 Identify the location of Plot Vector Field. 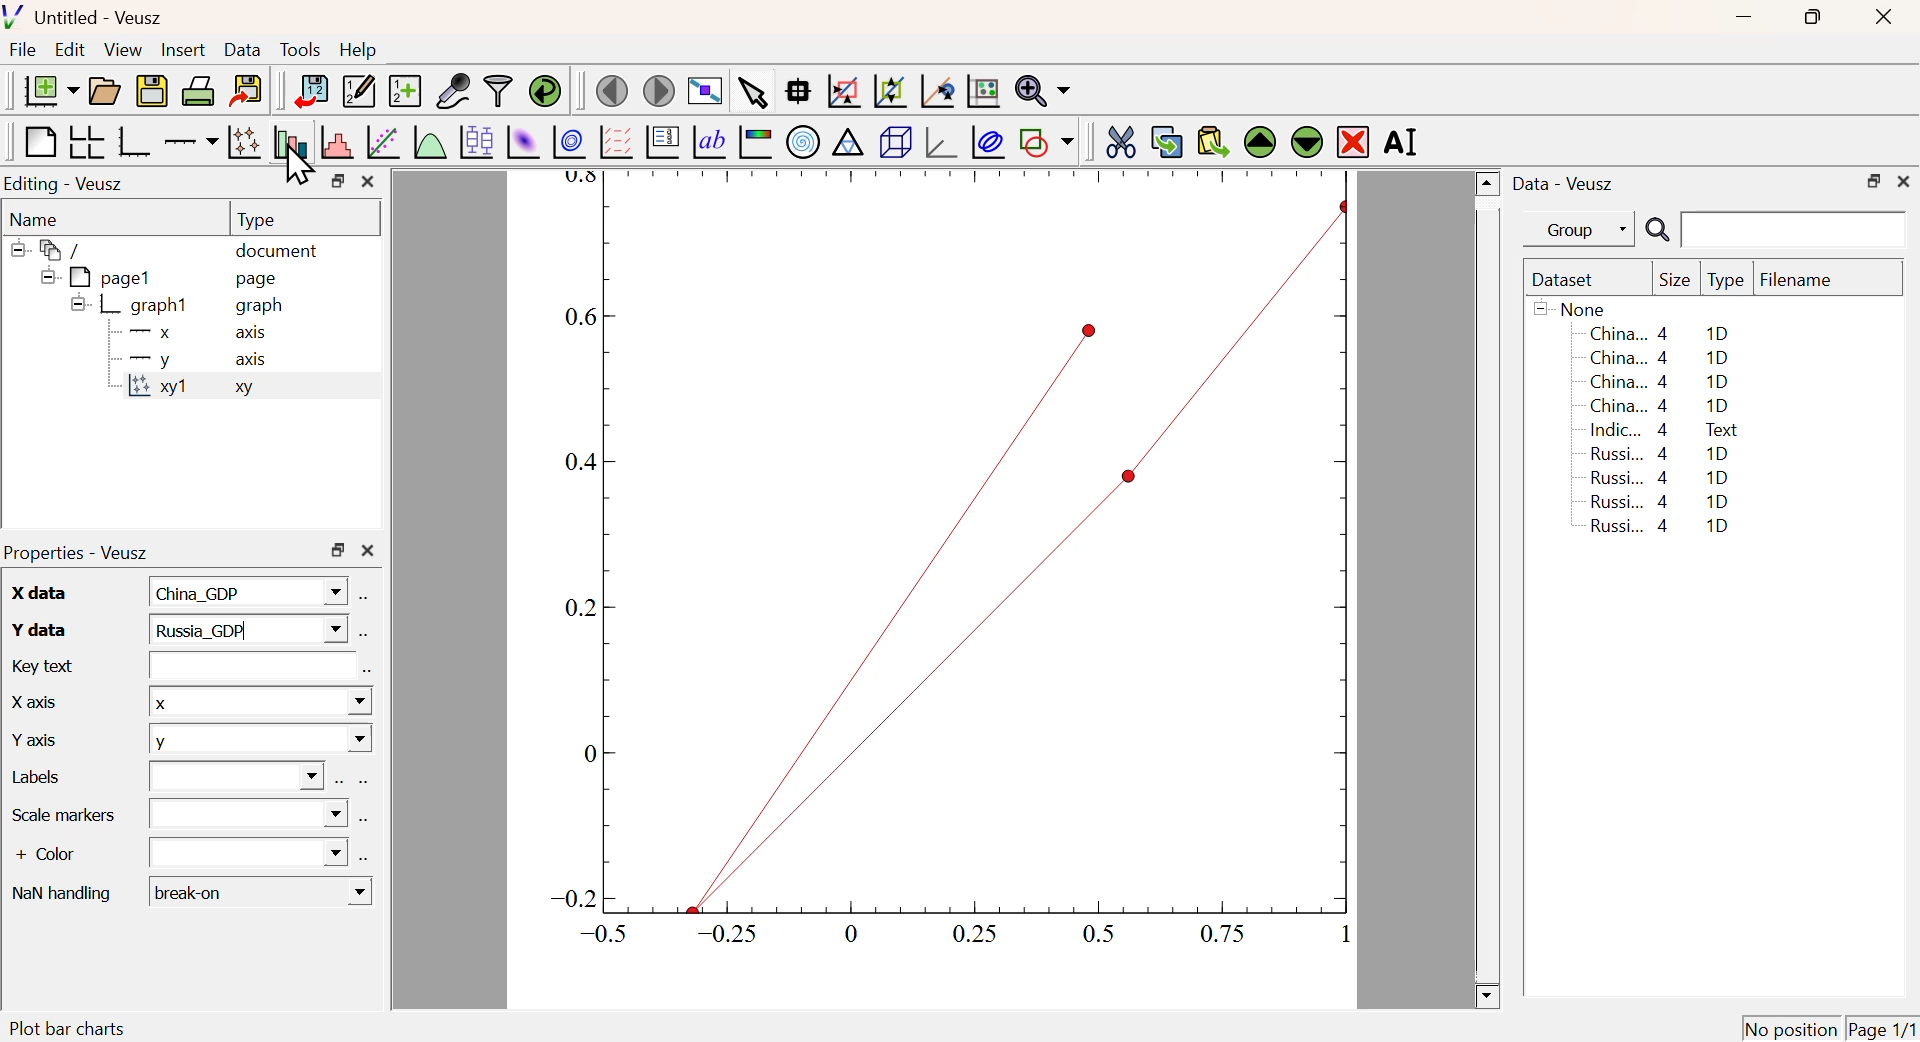
(613, 141).